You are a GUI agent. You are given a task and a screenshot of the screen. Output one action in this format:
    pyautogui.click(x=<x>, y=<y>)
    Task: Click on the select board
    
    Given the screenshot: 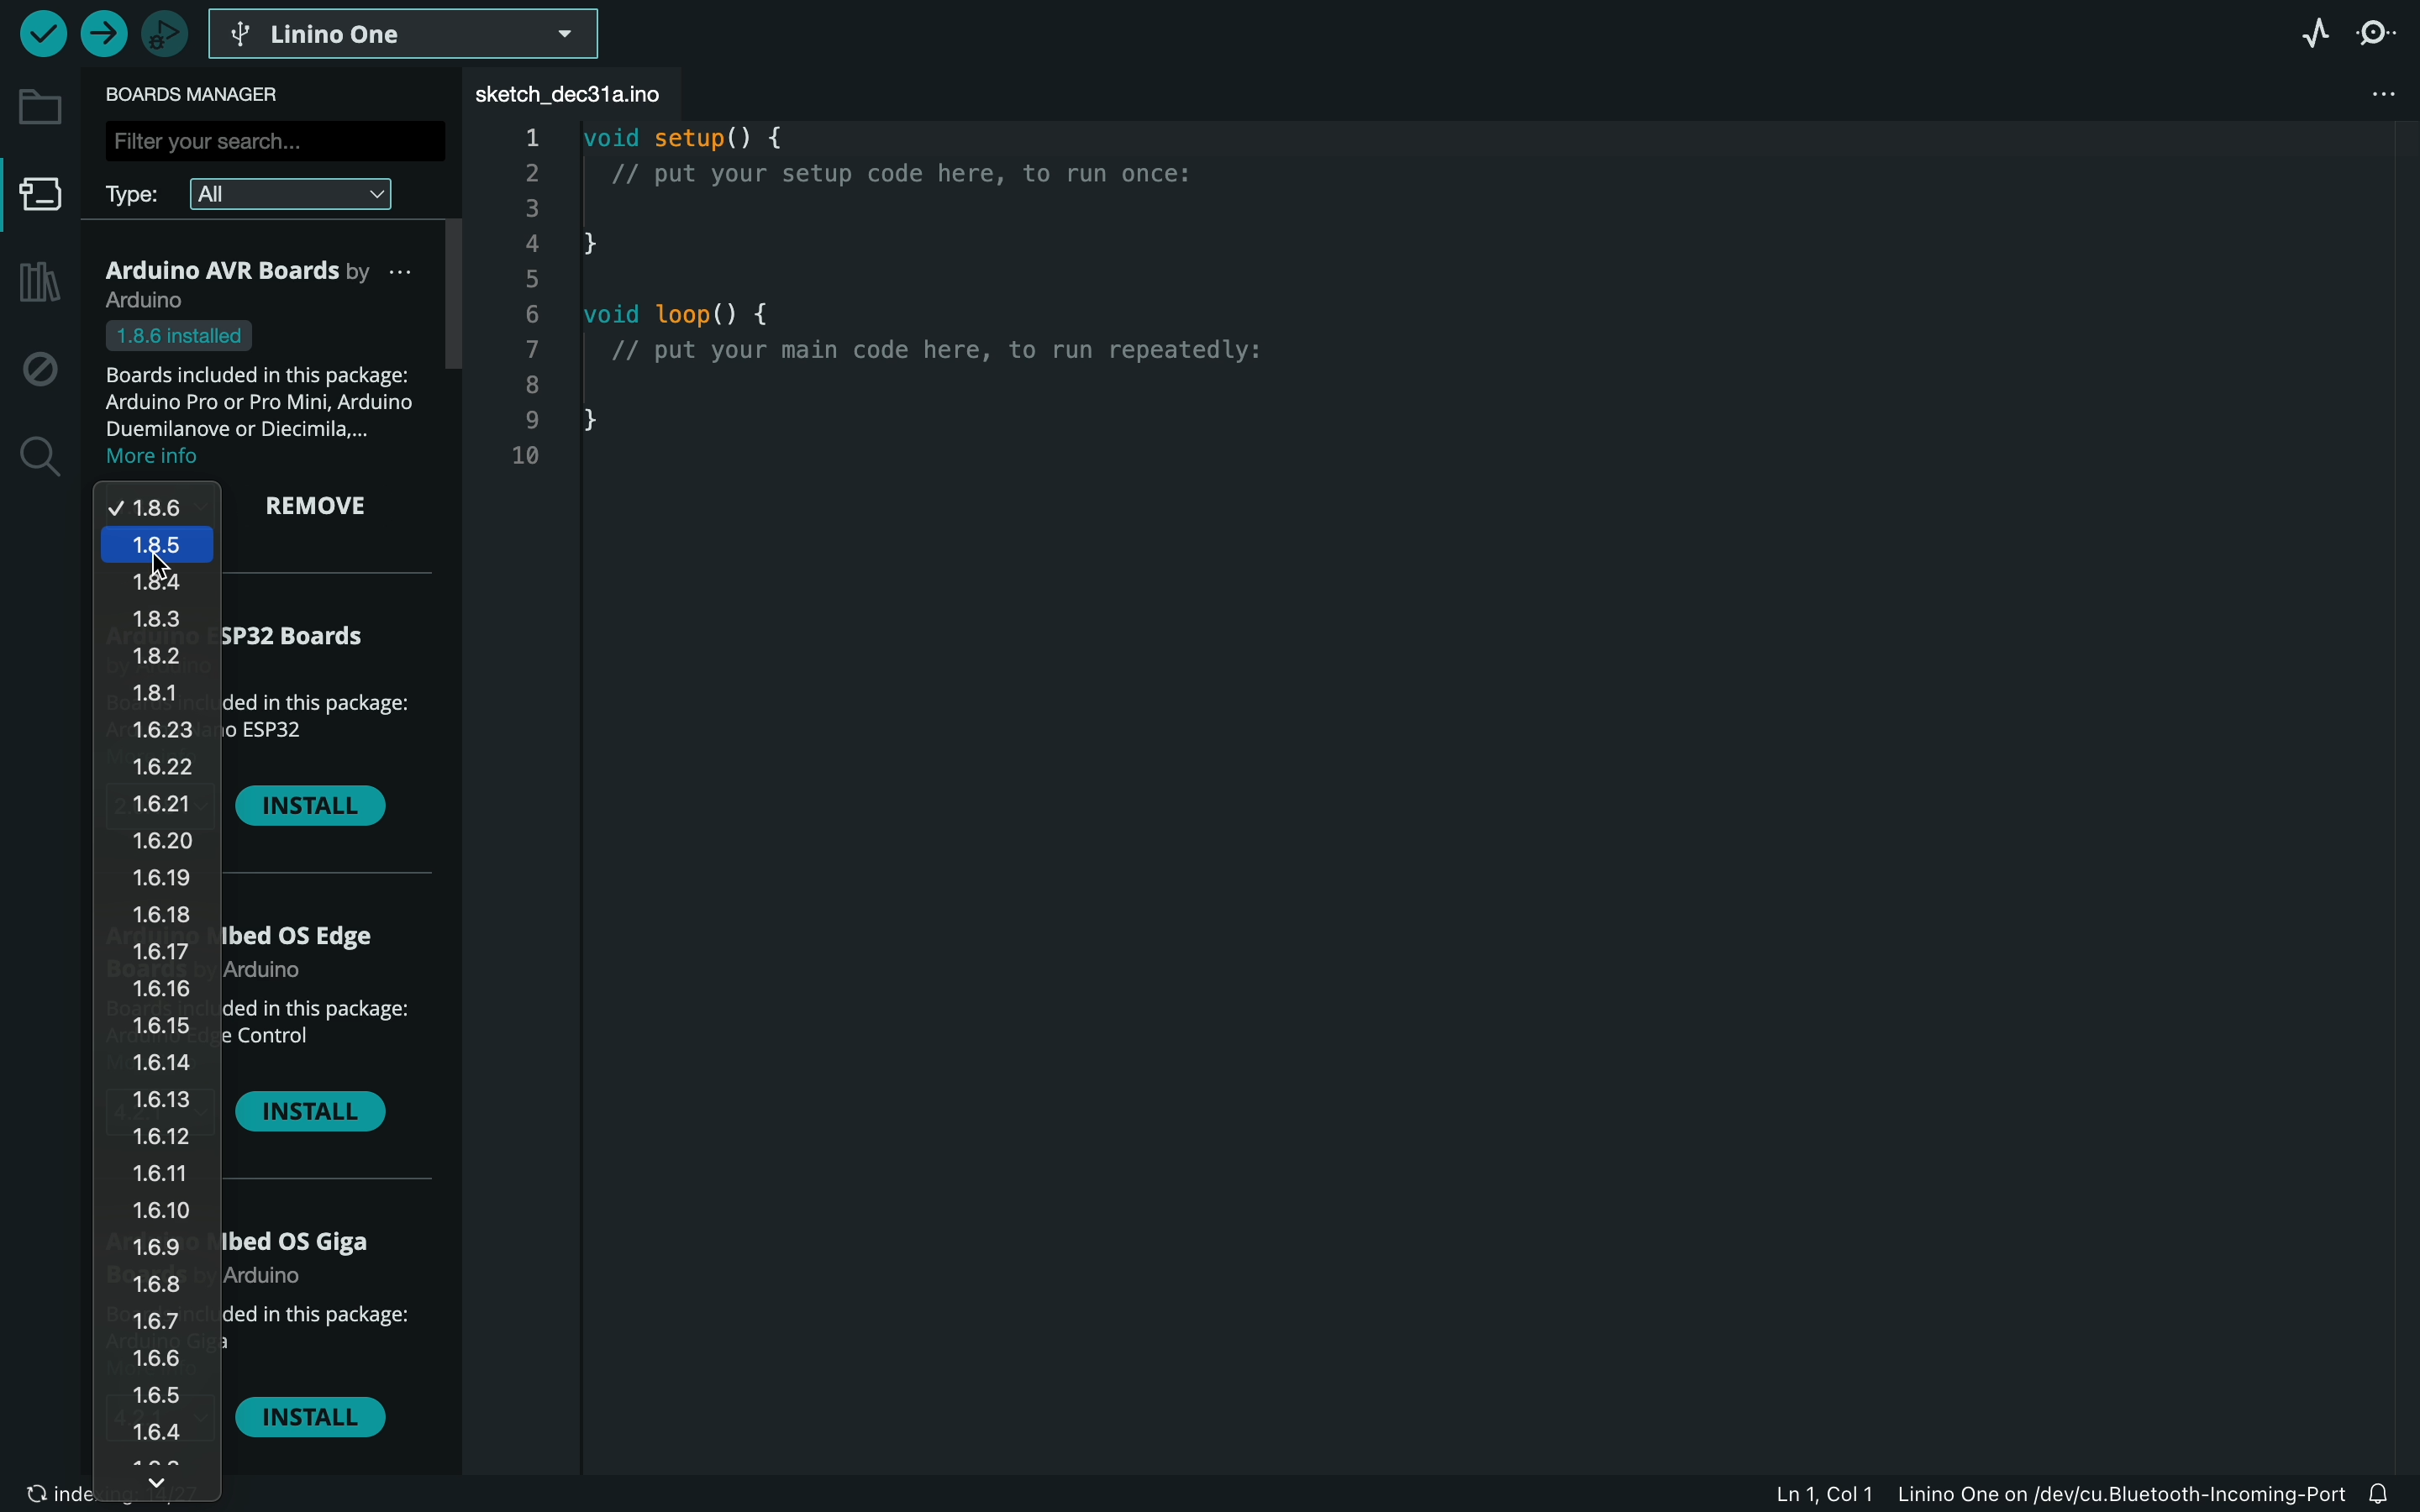 What is the action you would take?
    pyautogui.click(x=407, y=32)
    